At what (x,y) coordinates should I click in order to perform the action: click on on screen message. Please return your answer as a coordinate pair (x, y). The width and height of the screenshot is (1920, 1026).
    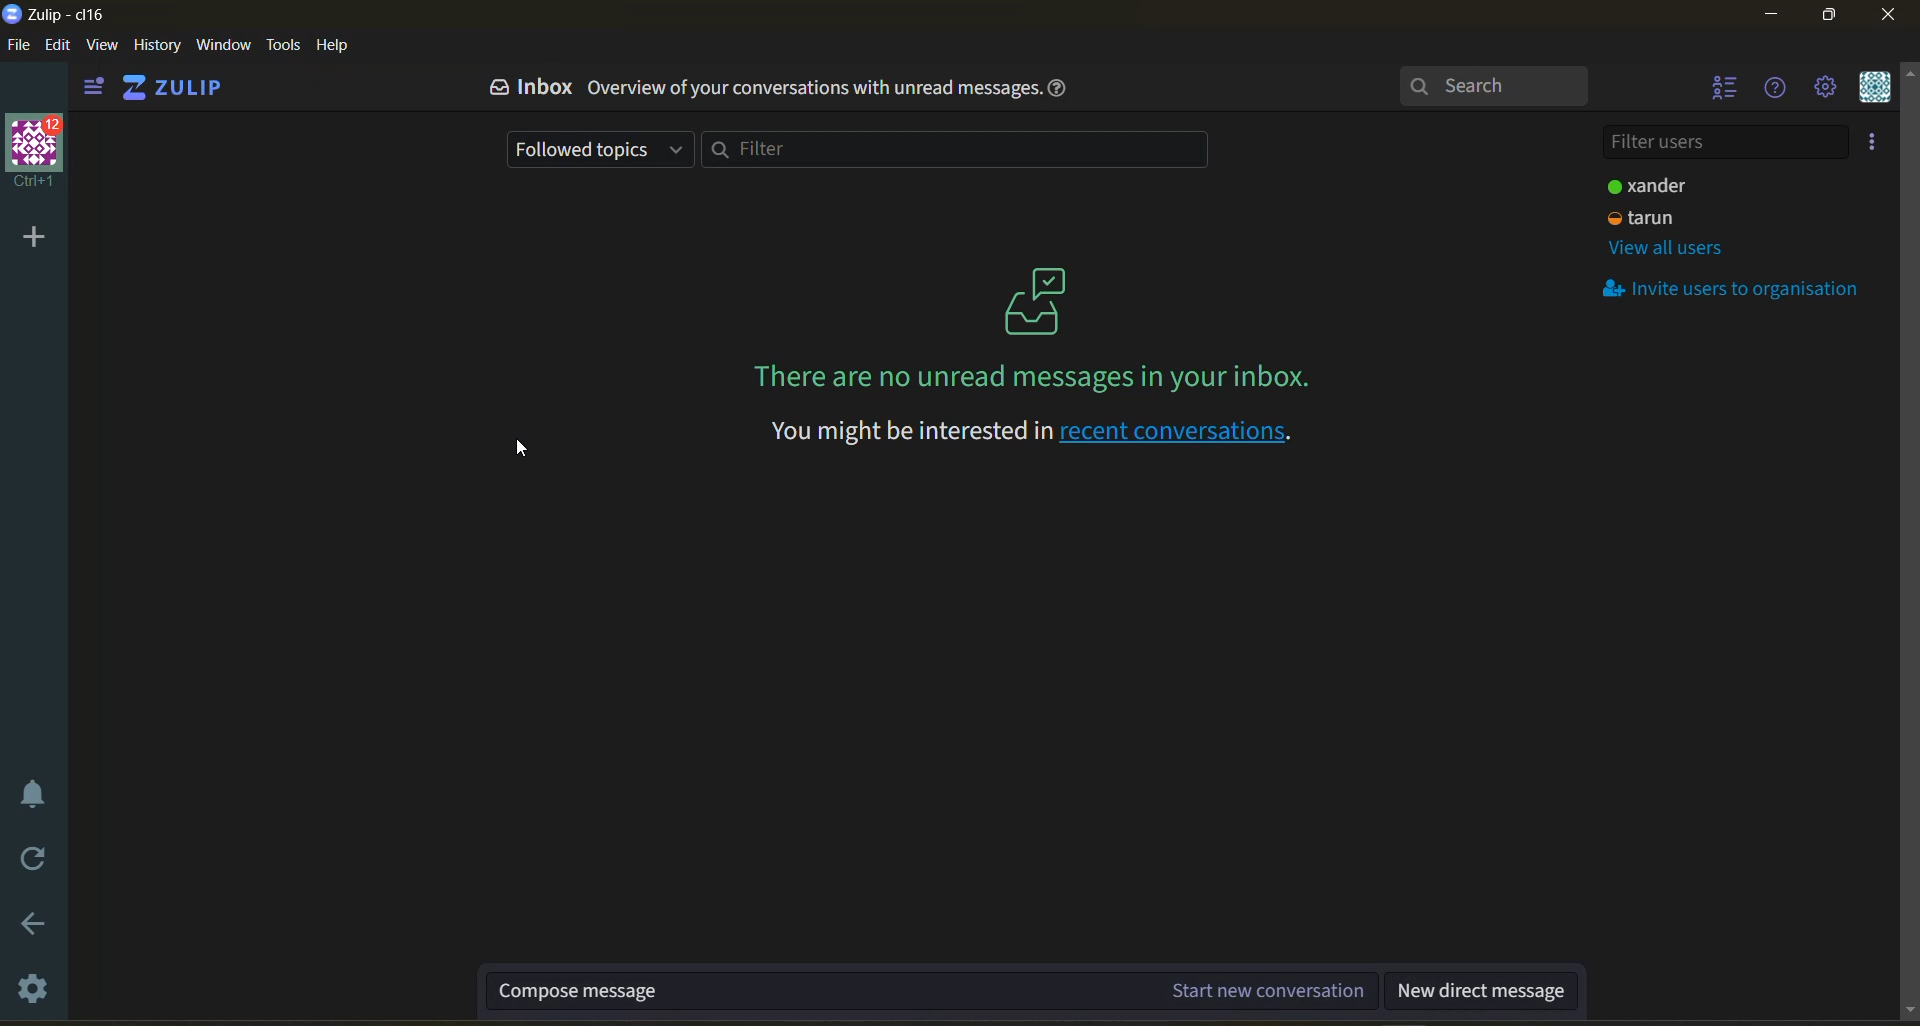
    Looking at the image, I should click on (1032, 330).